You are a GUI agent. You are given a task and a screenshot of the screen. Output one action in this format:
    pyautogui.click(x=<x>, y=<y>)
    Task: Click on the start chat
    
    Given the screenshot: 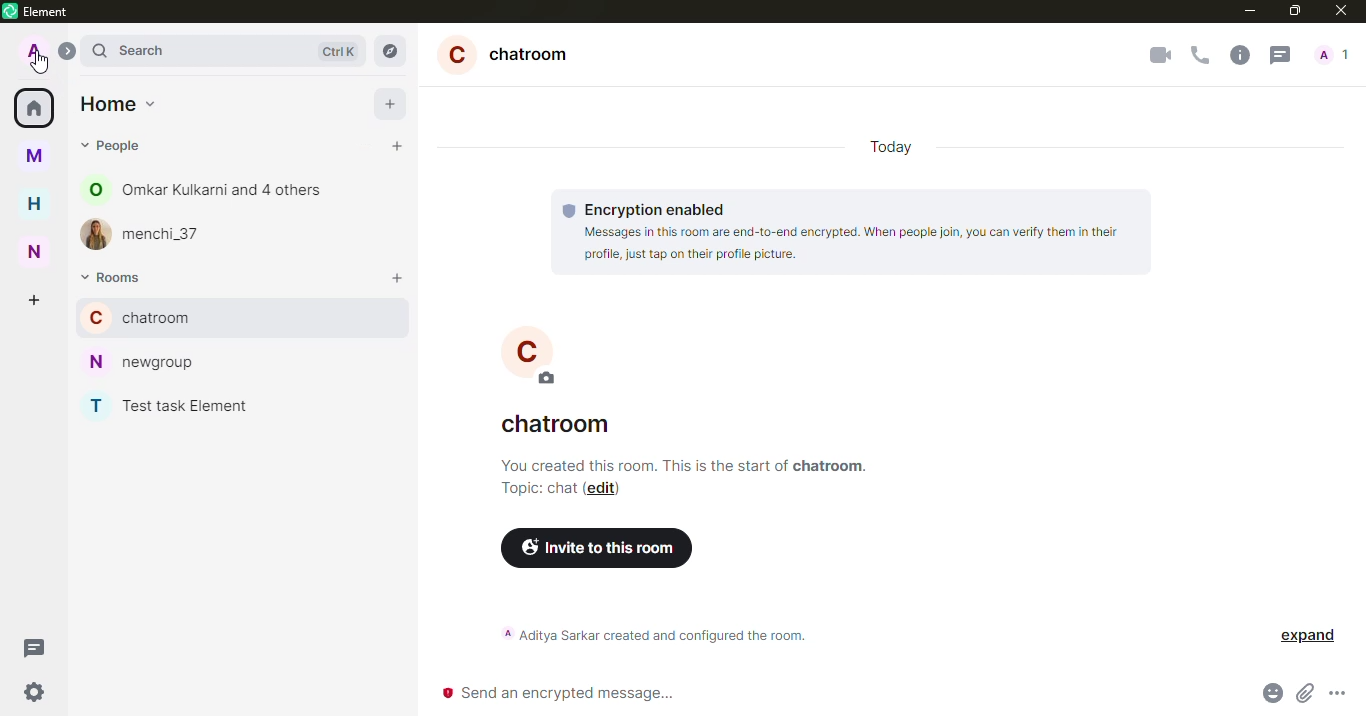 What is the action you would take?
    pyautogui.click(x=393, y=147)
    